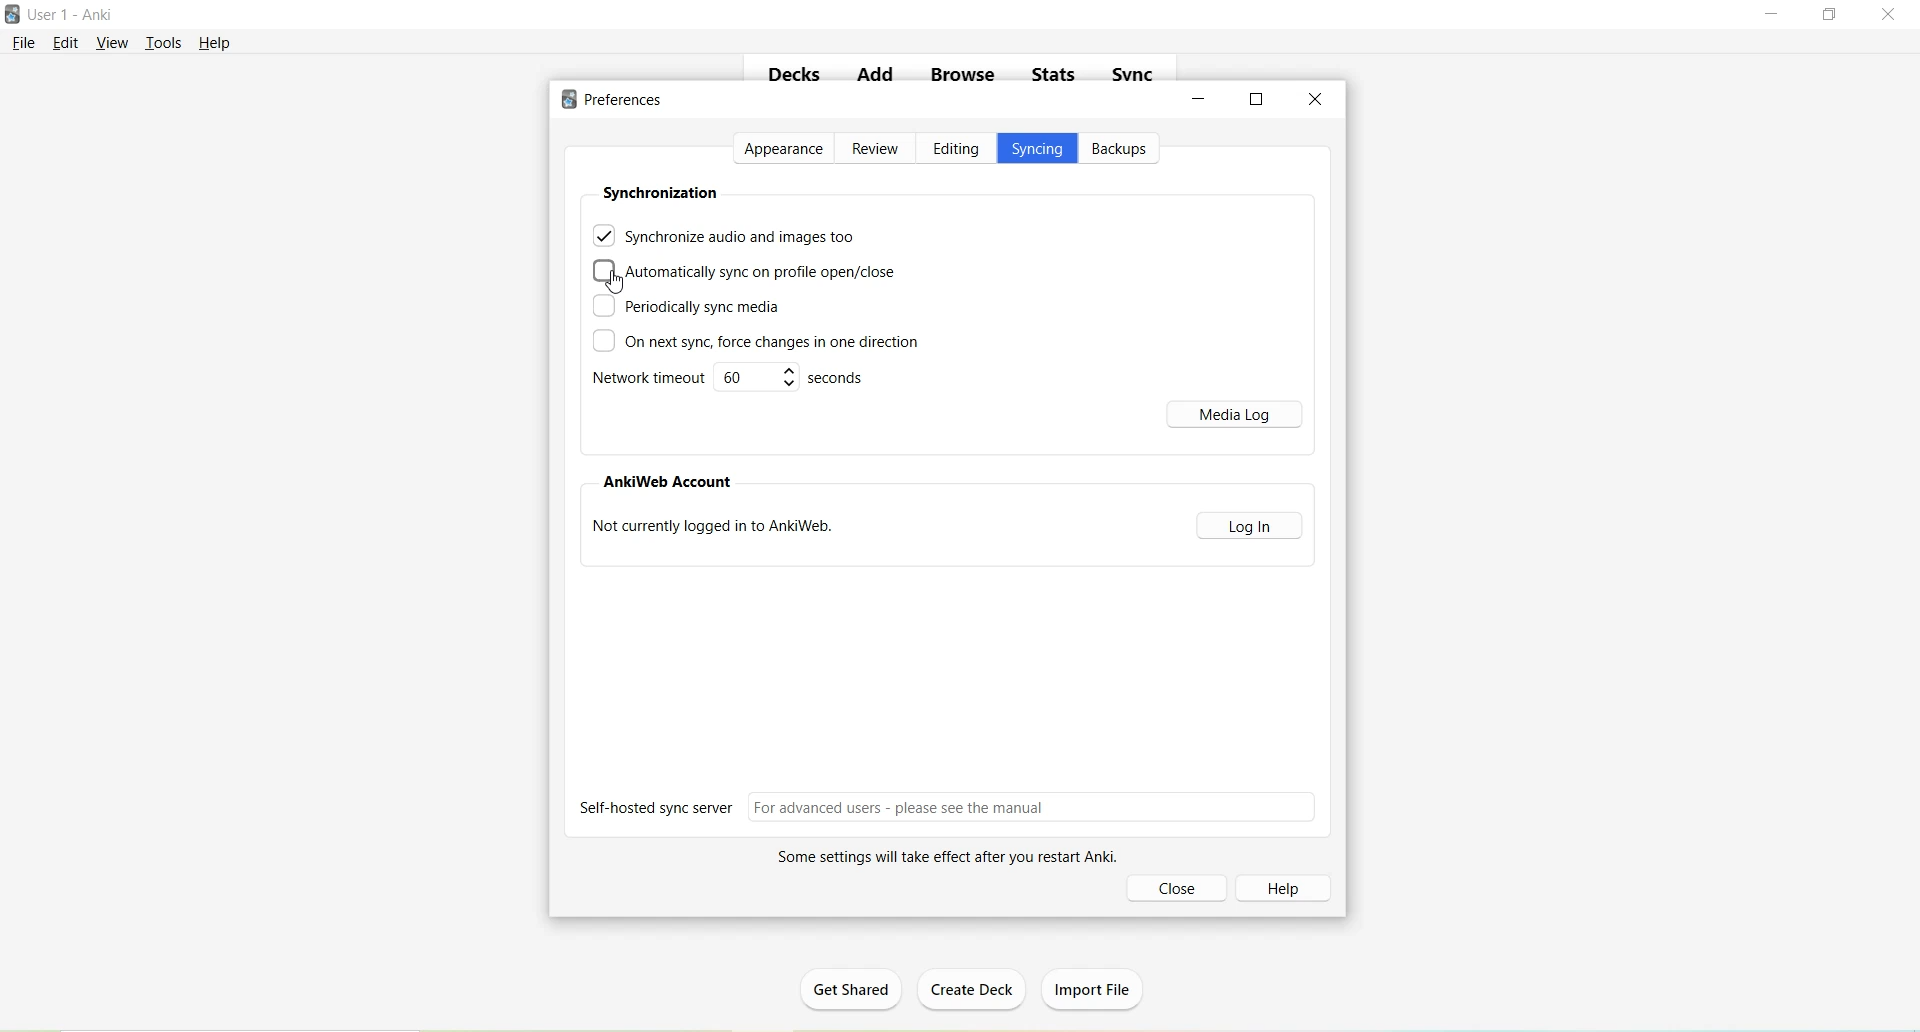 This screenshot has width=1920, height=1032. What do you see at coordinates (1060, 79) in the screenshot?
I see `Stats` at bounding box center [1060, 79].